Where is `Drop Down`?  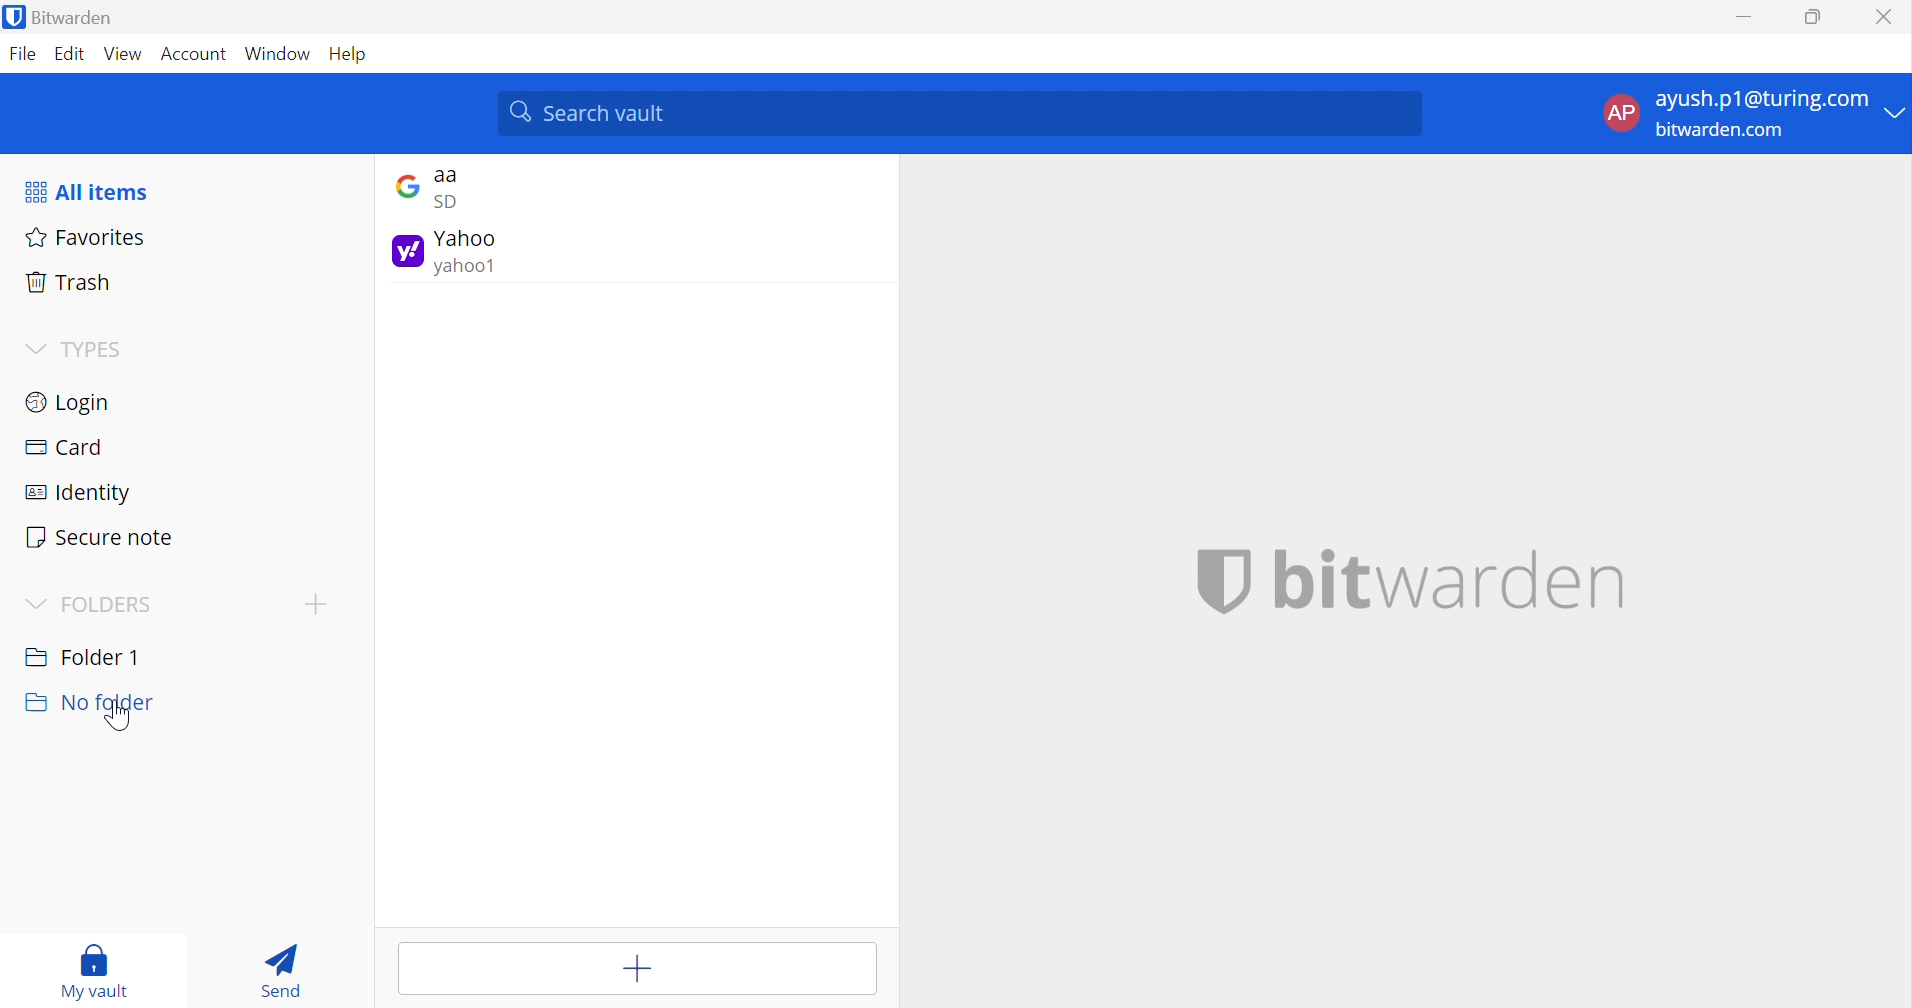
Drop Down is located at coordinates (34, 605).